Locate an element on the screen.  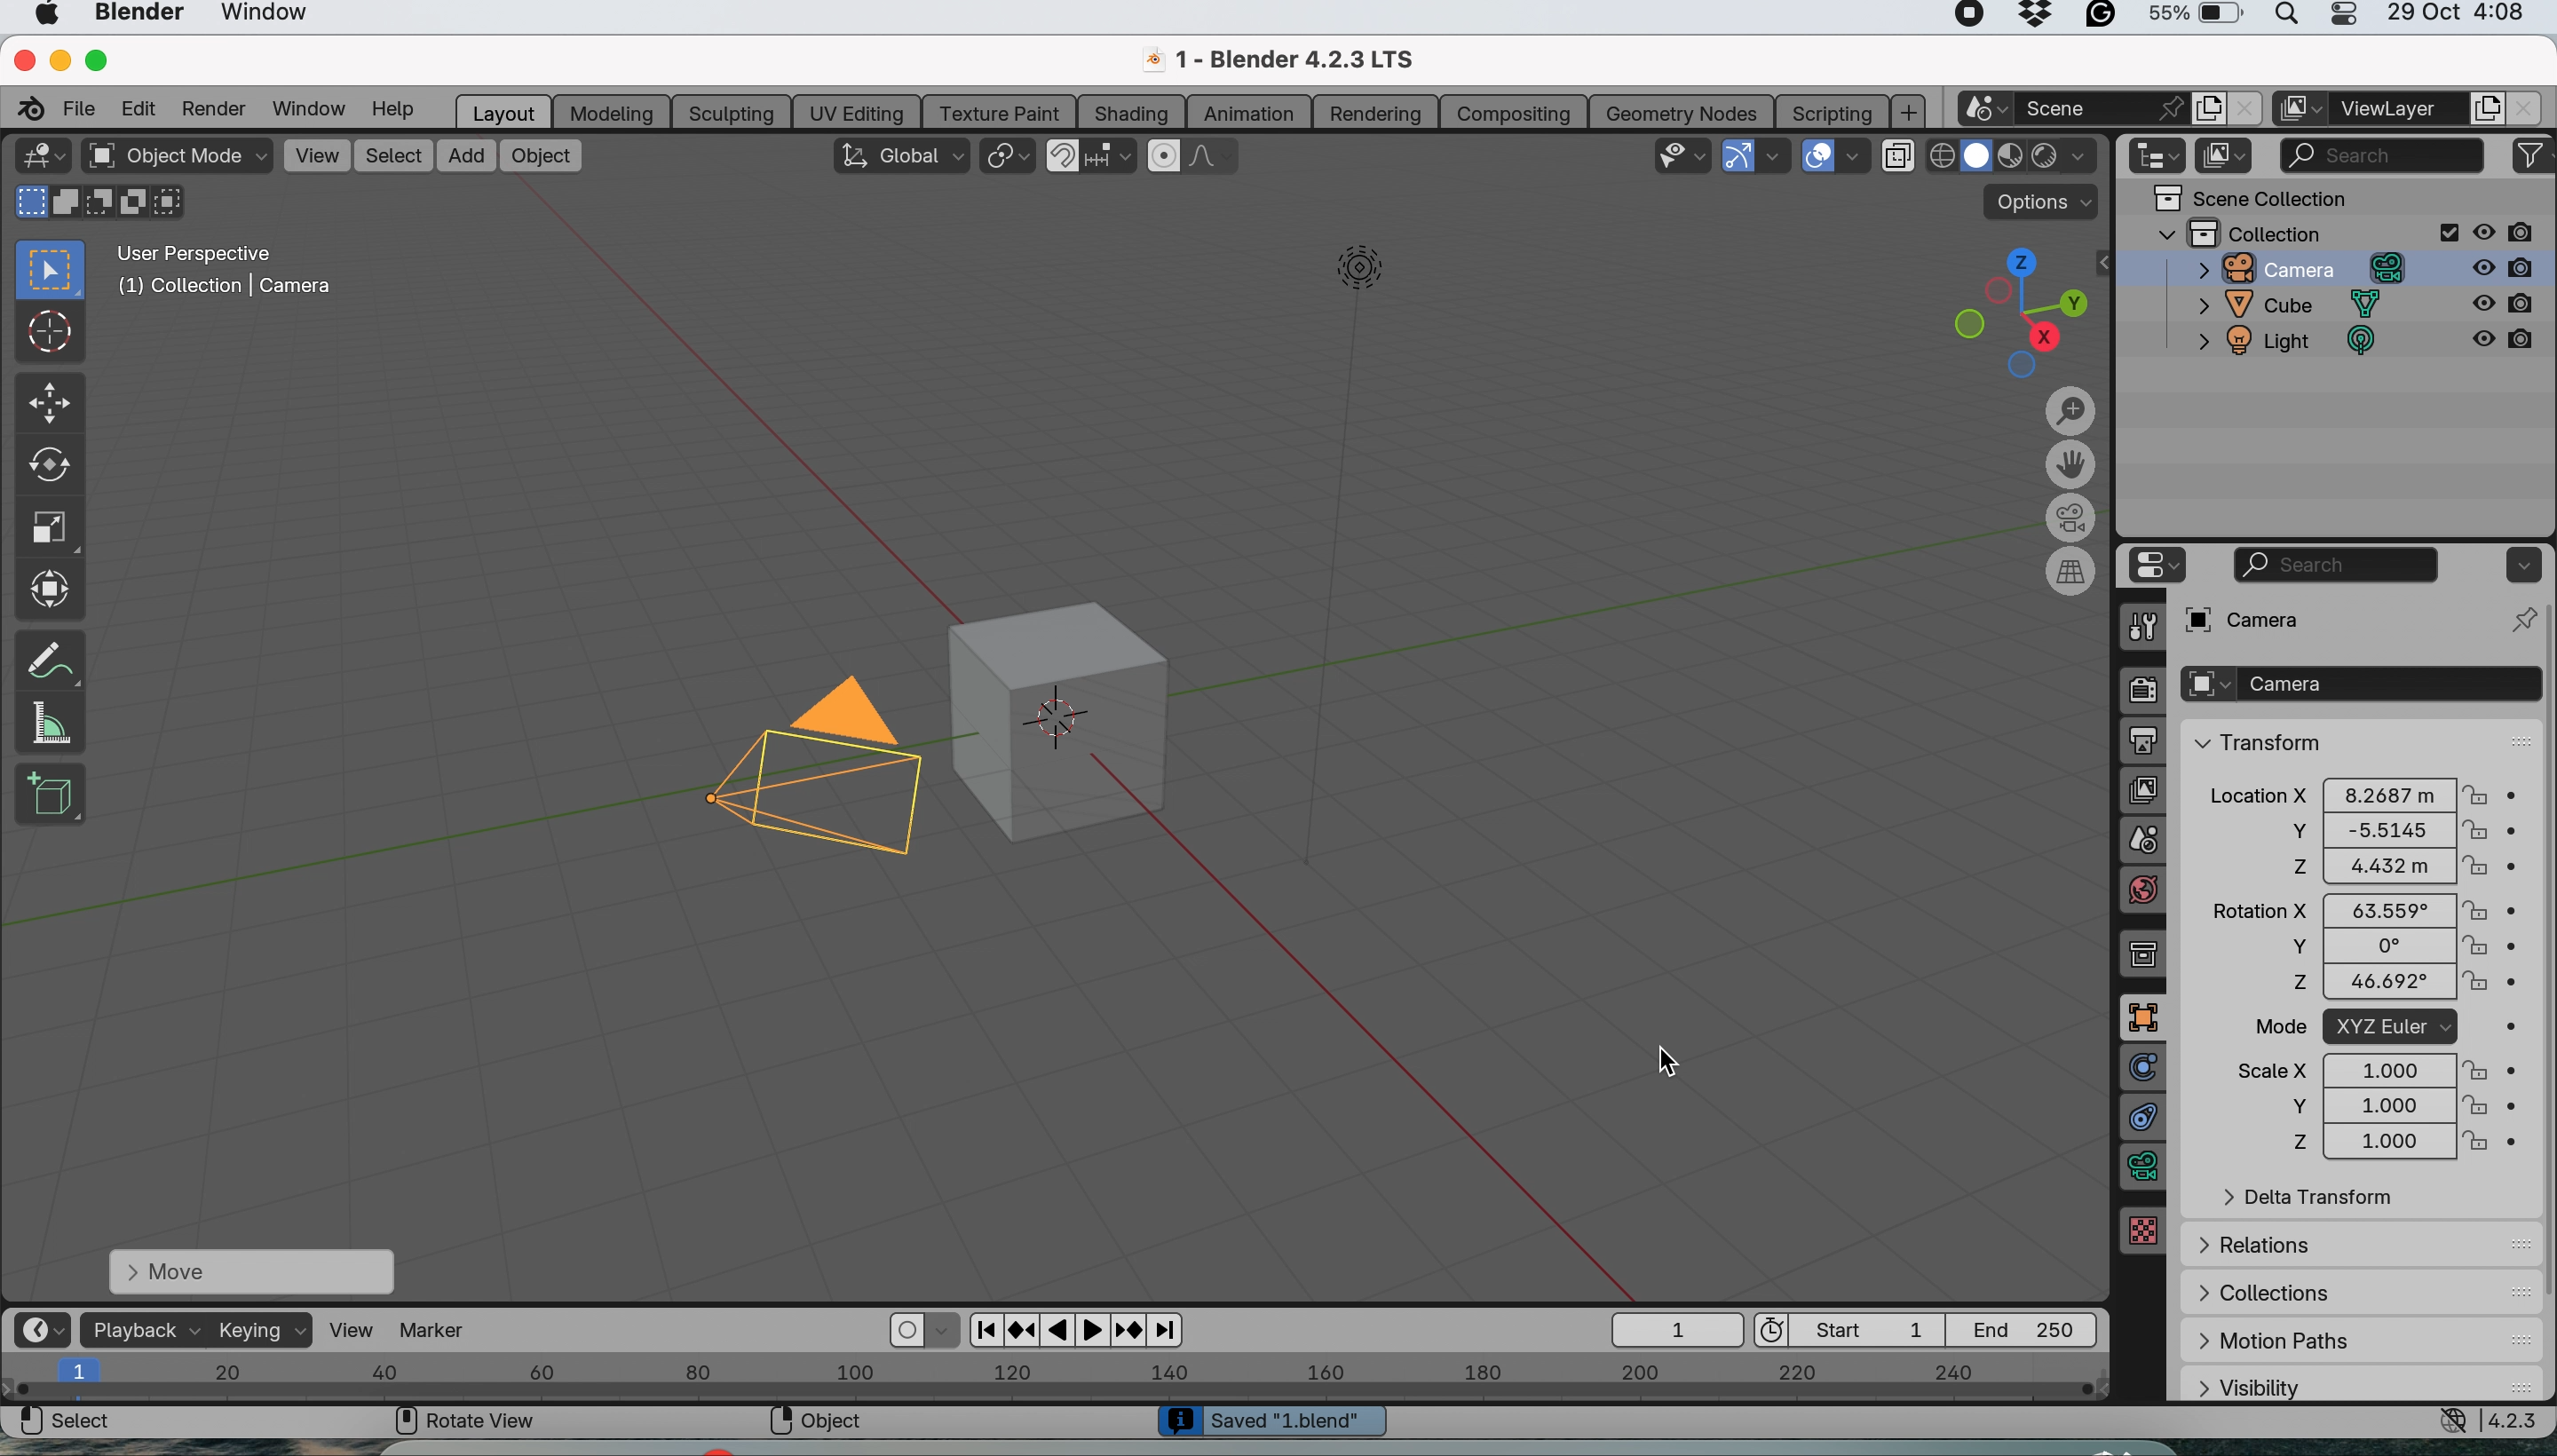
move is located at coordinates (51, 404).